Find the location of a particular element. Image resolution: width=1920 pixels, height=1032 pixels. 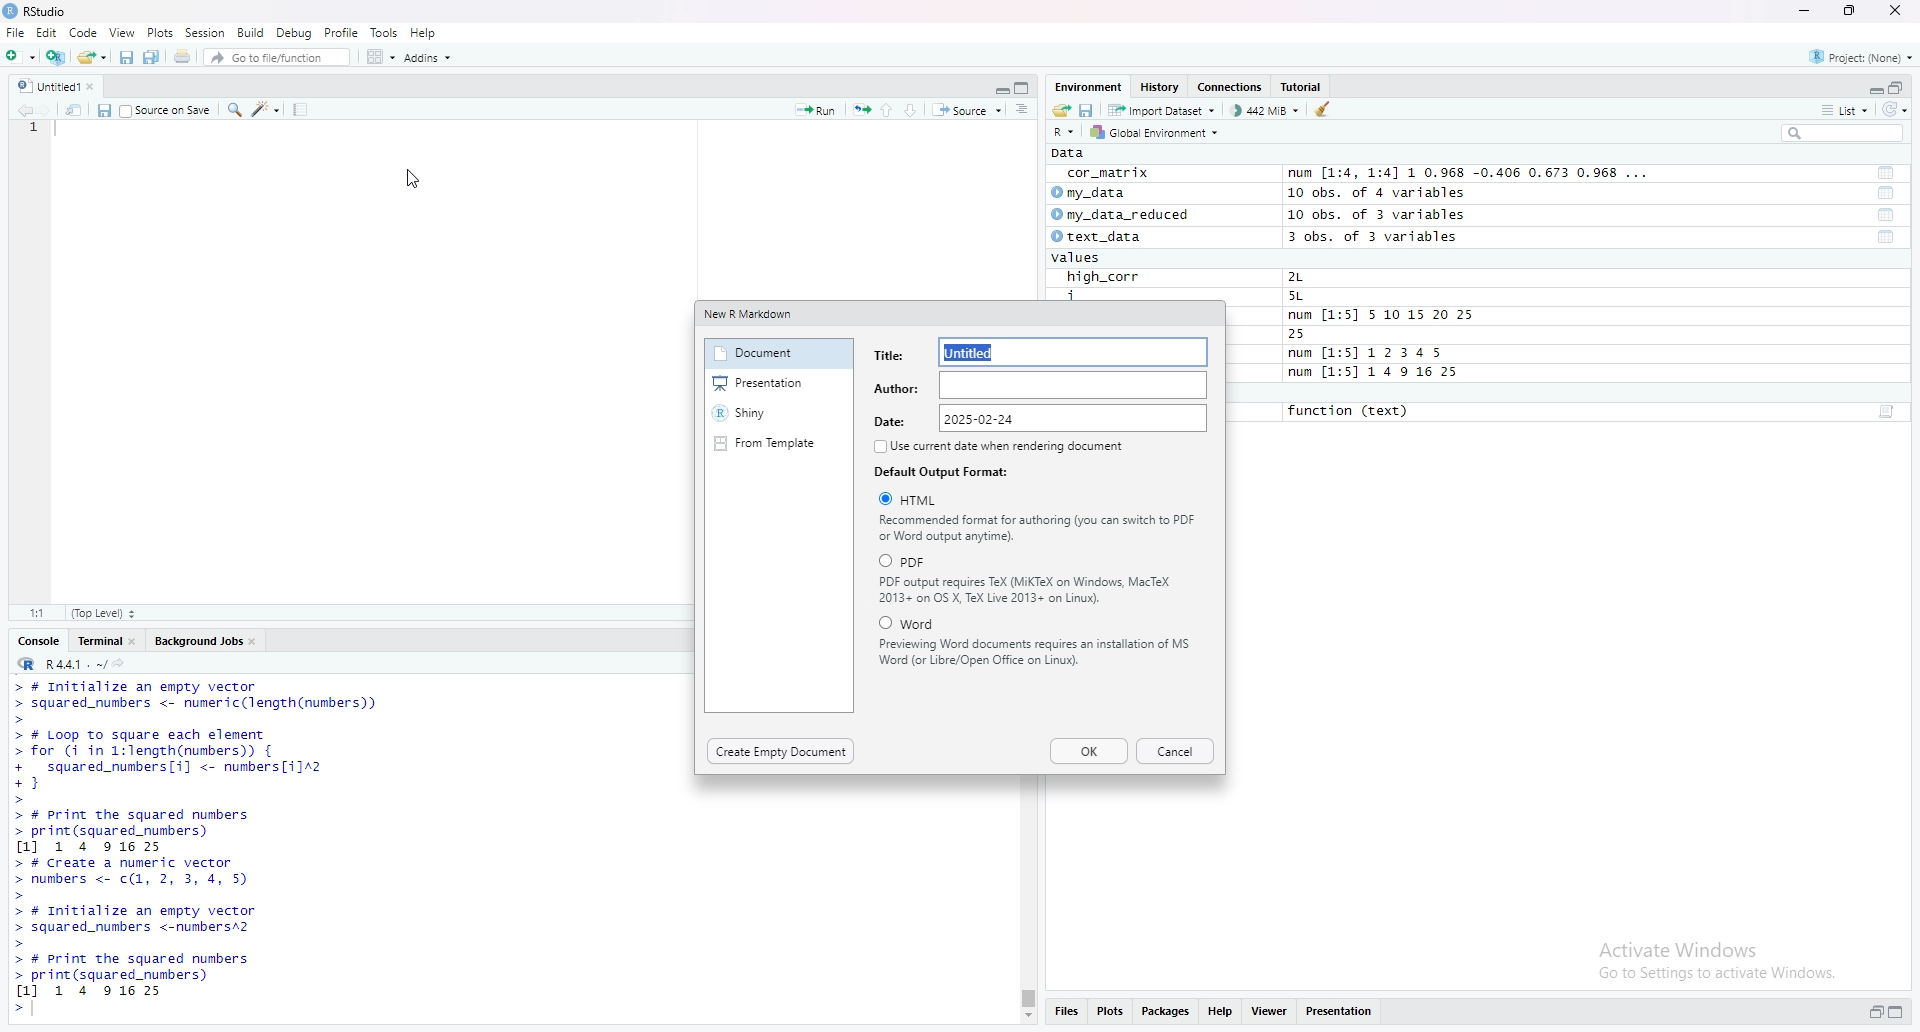

List is located at coordinates (1847, 109).